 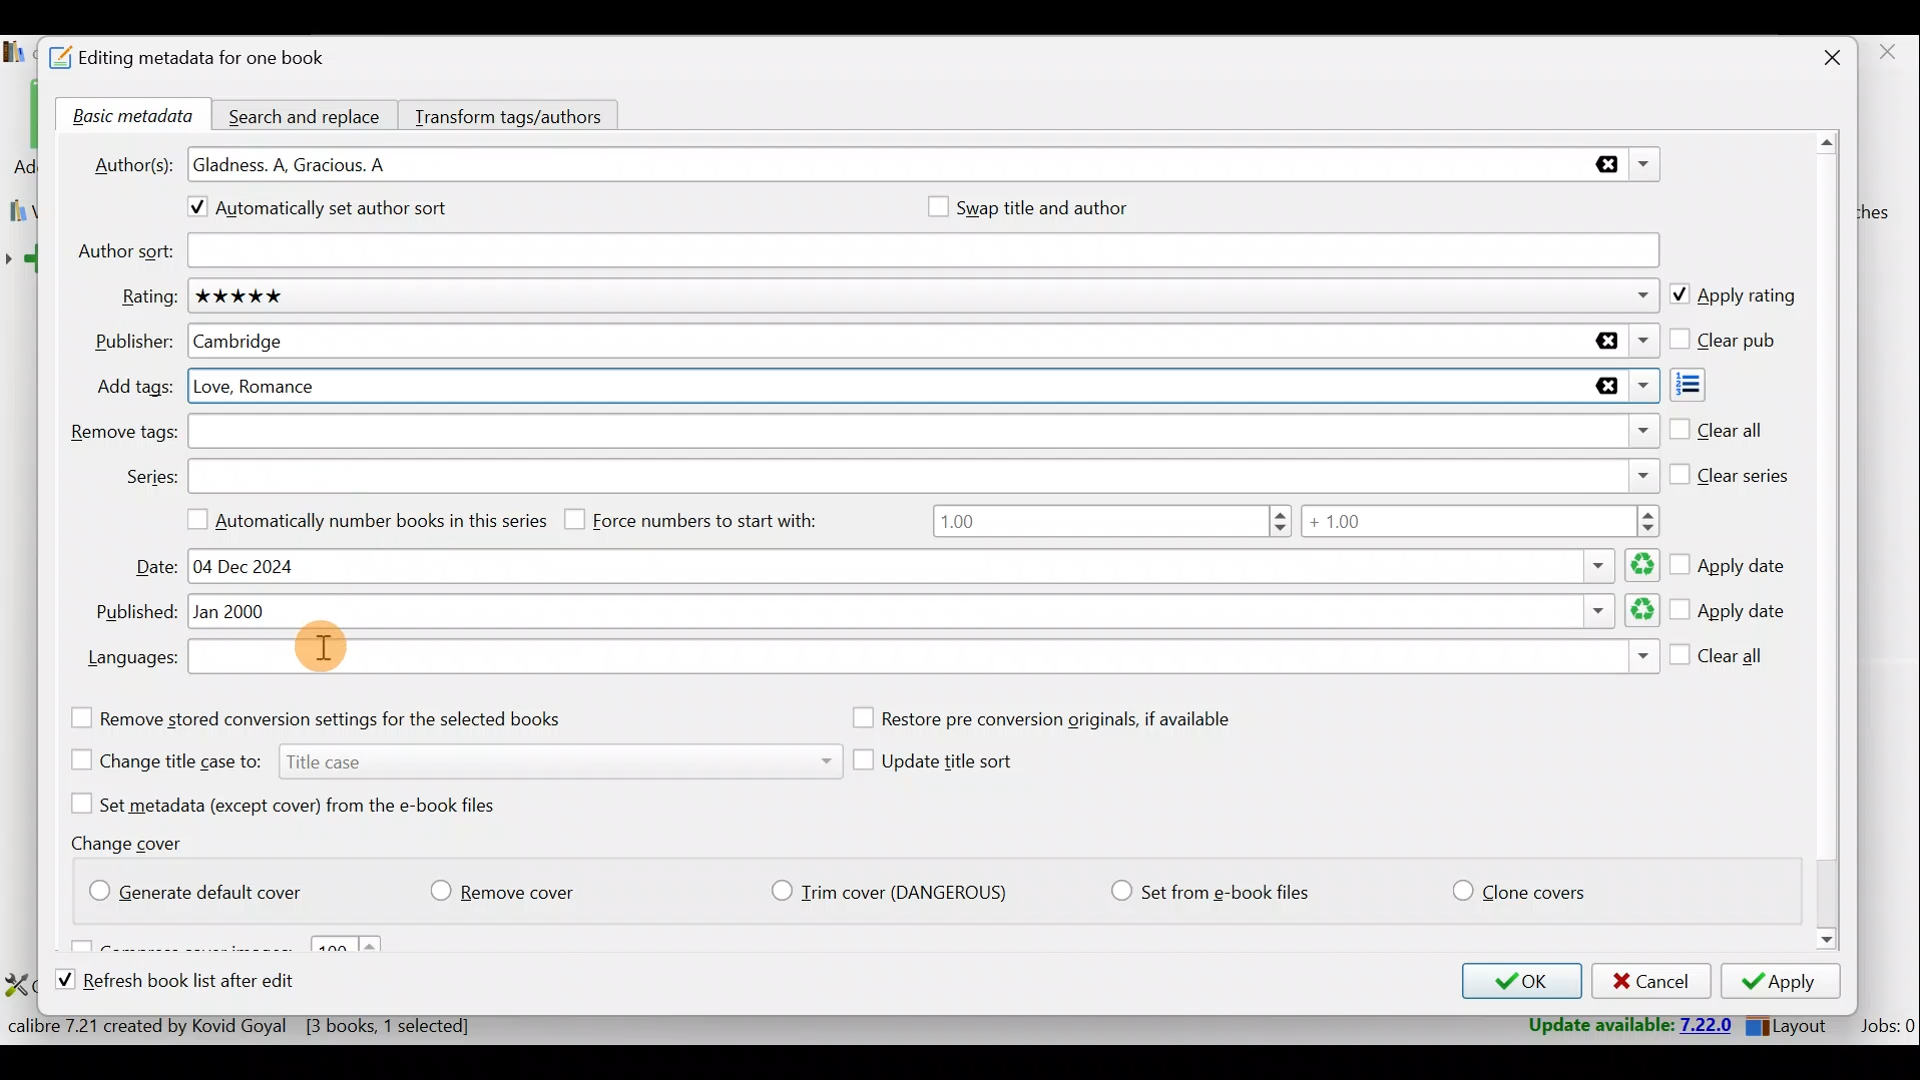 What do you see at coordinates (148, 297) in the screenshot?
I see `Rating:` at bounding box center [148, 297].